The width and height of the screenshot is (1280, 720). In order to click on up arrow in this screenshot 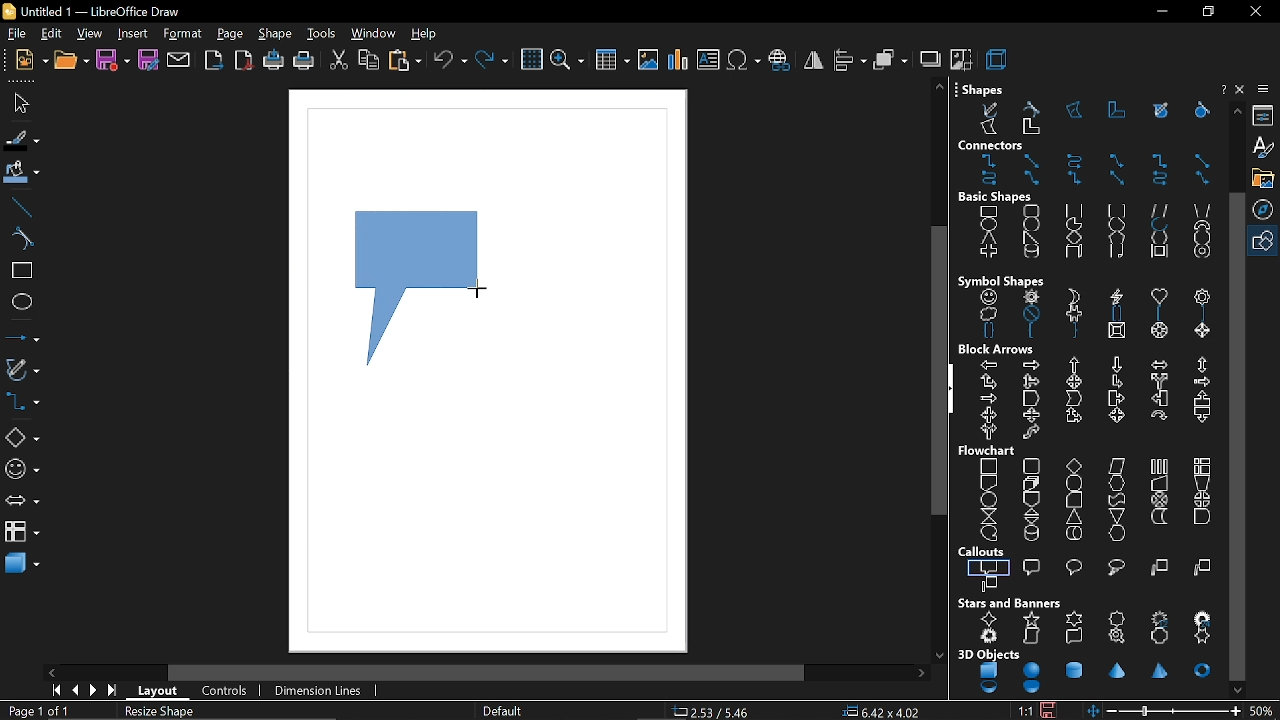, I will do `click(1076, 365)`.